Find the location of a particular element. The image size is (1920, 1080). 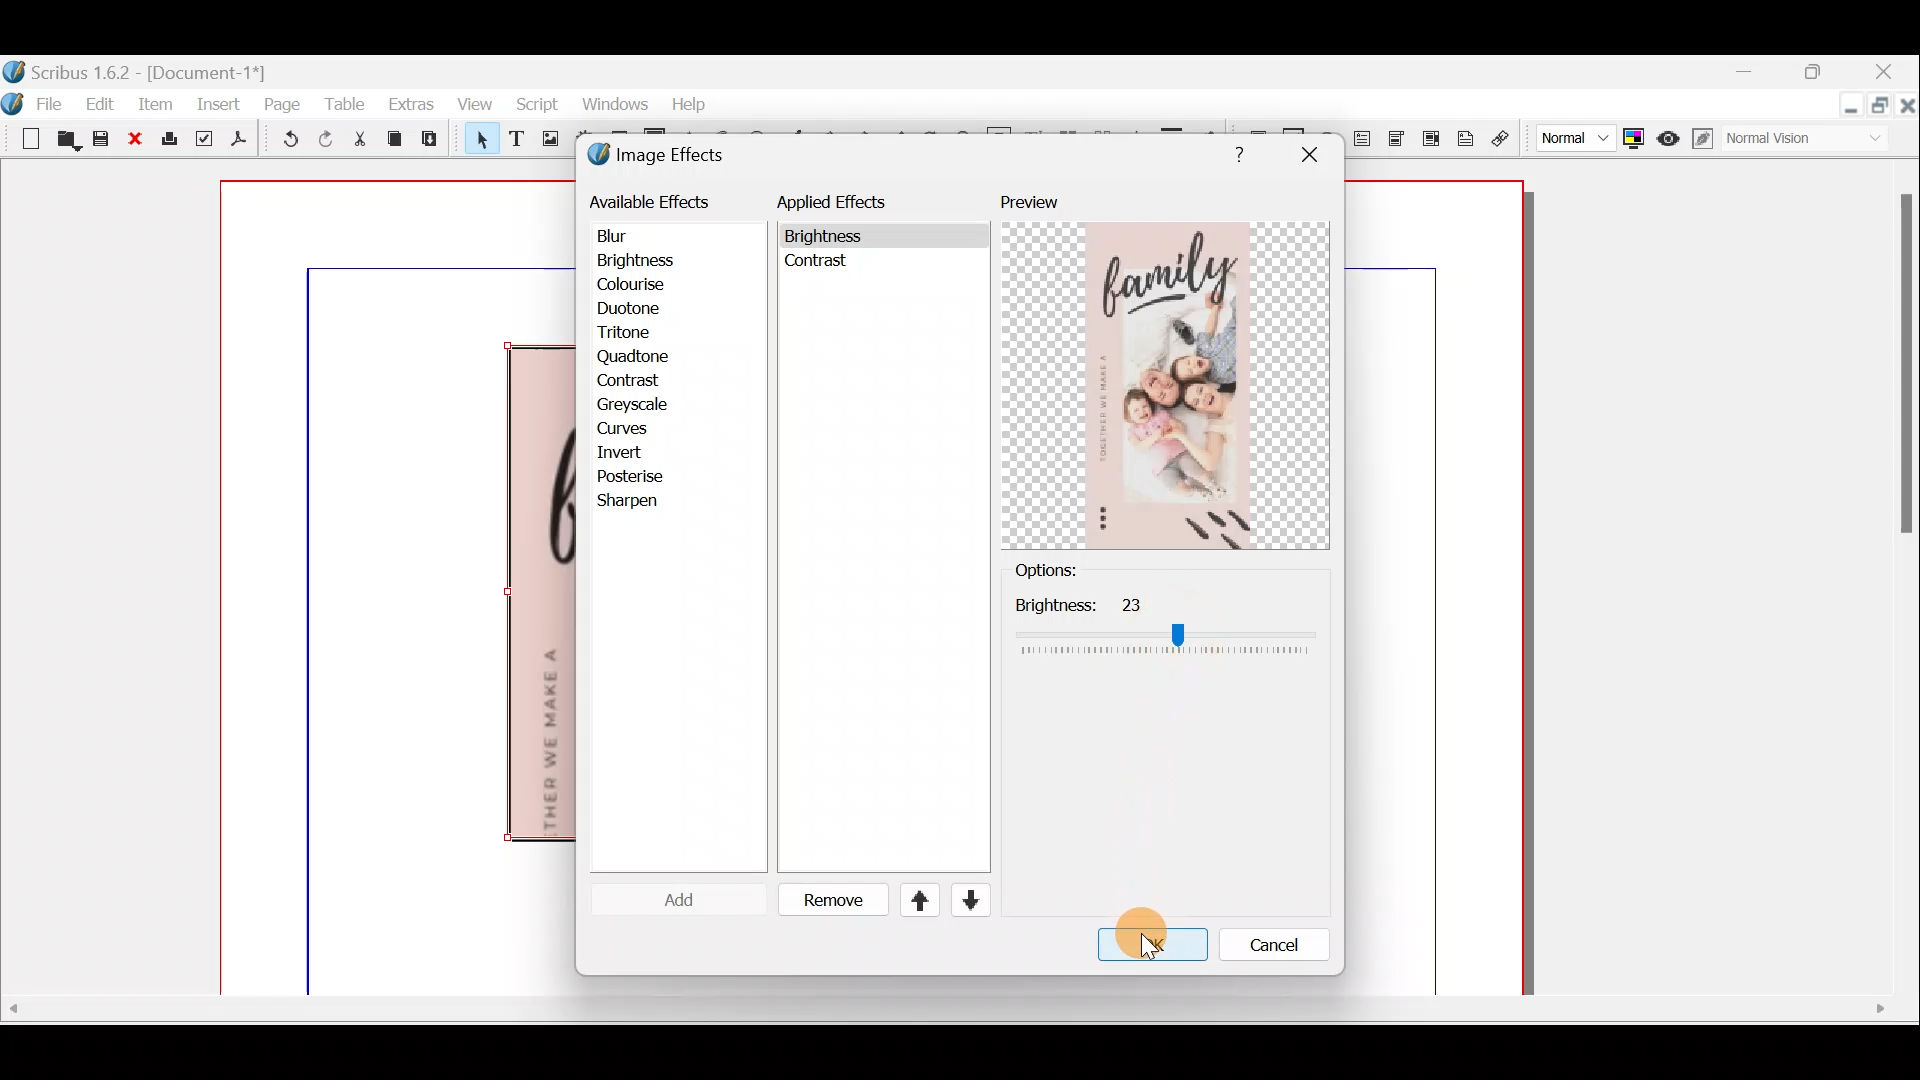

Undo is located at coordinates (282, 142).